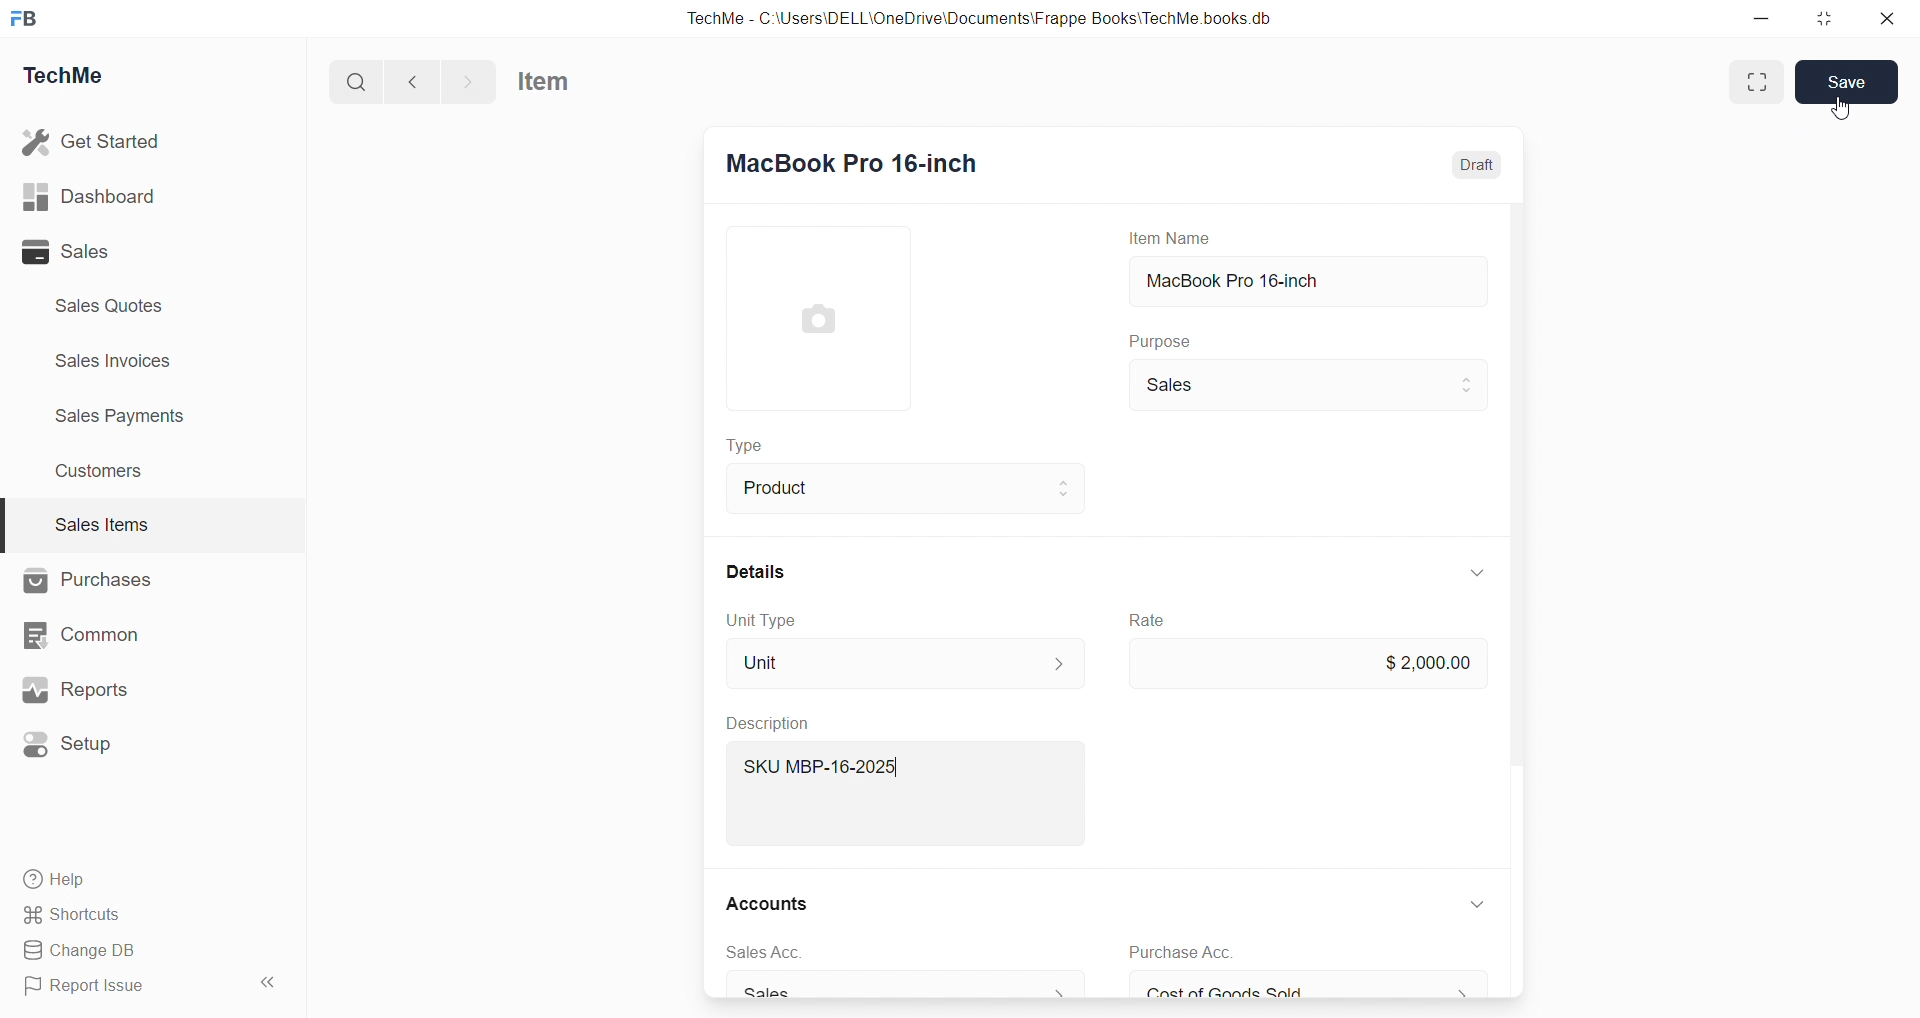  What do you see at coordinates (68, 253) in the screenshot?
I see `Sales` at bounding box center [68, 253].